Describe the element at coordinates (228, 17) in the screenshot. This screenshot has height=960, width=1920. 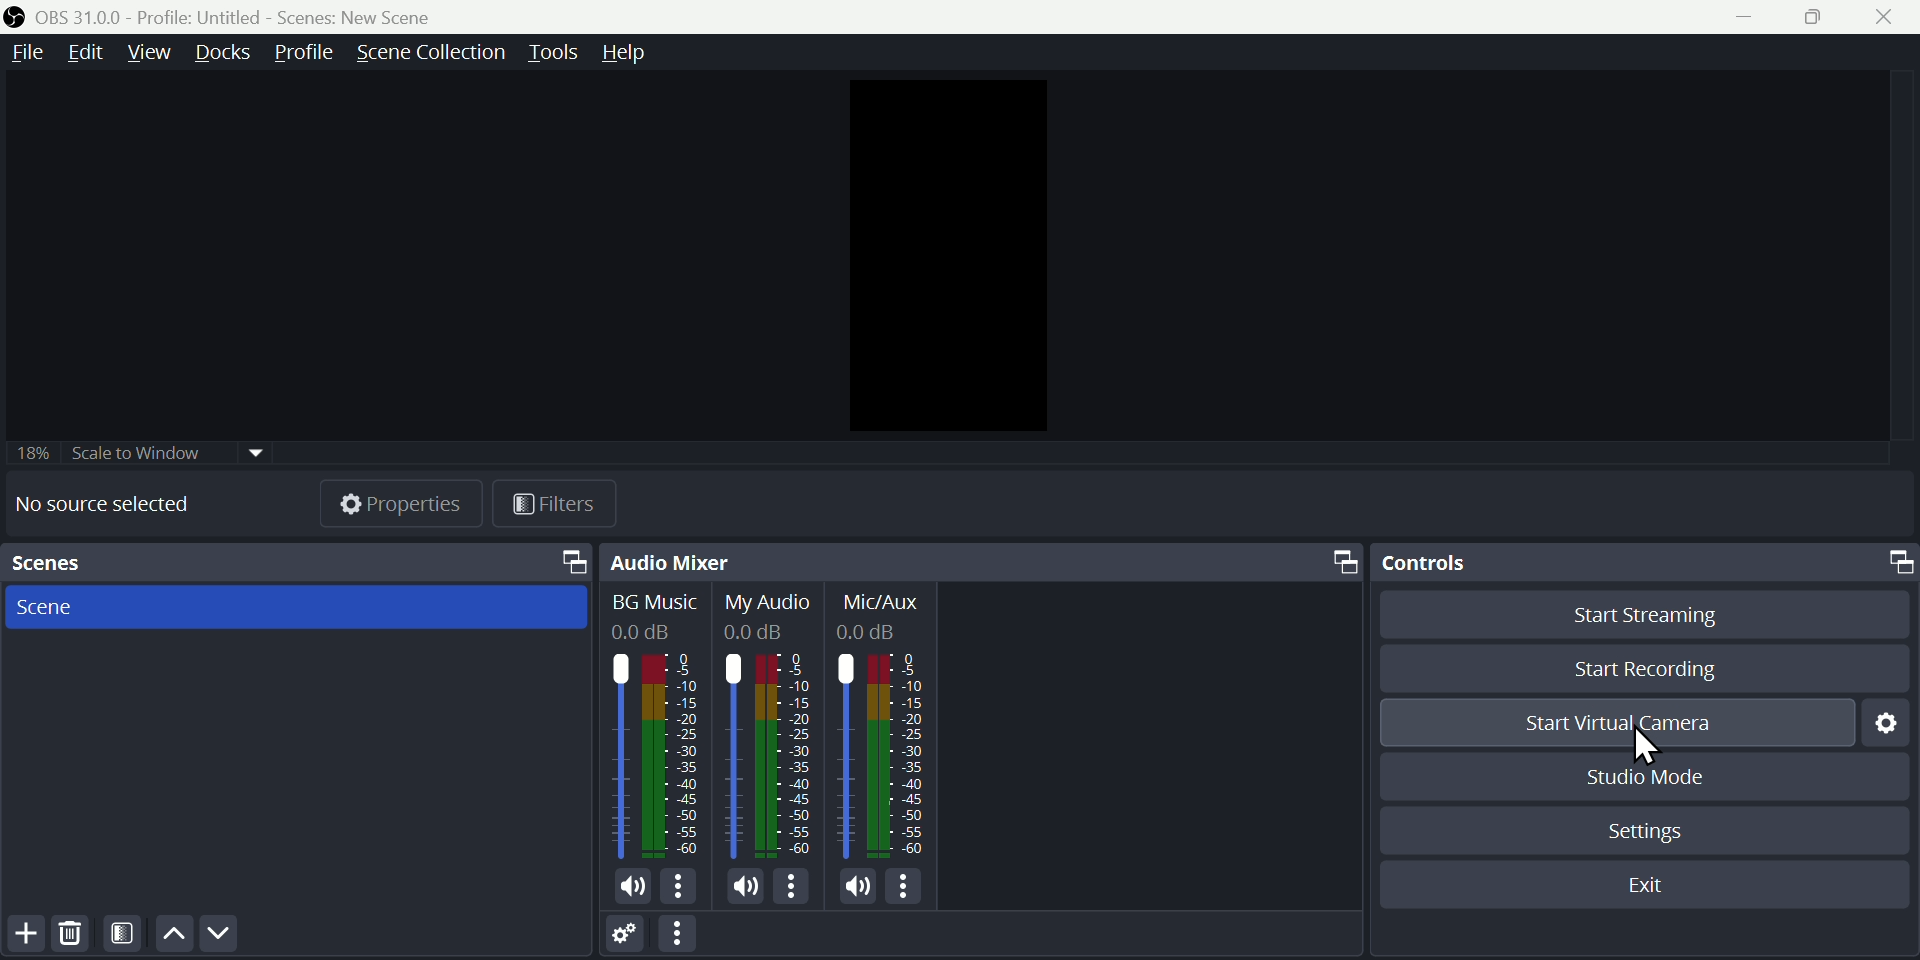
I see `OBS 31.0 .0 profile untitled scenes new scenes` at that location.